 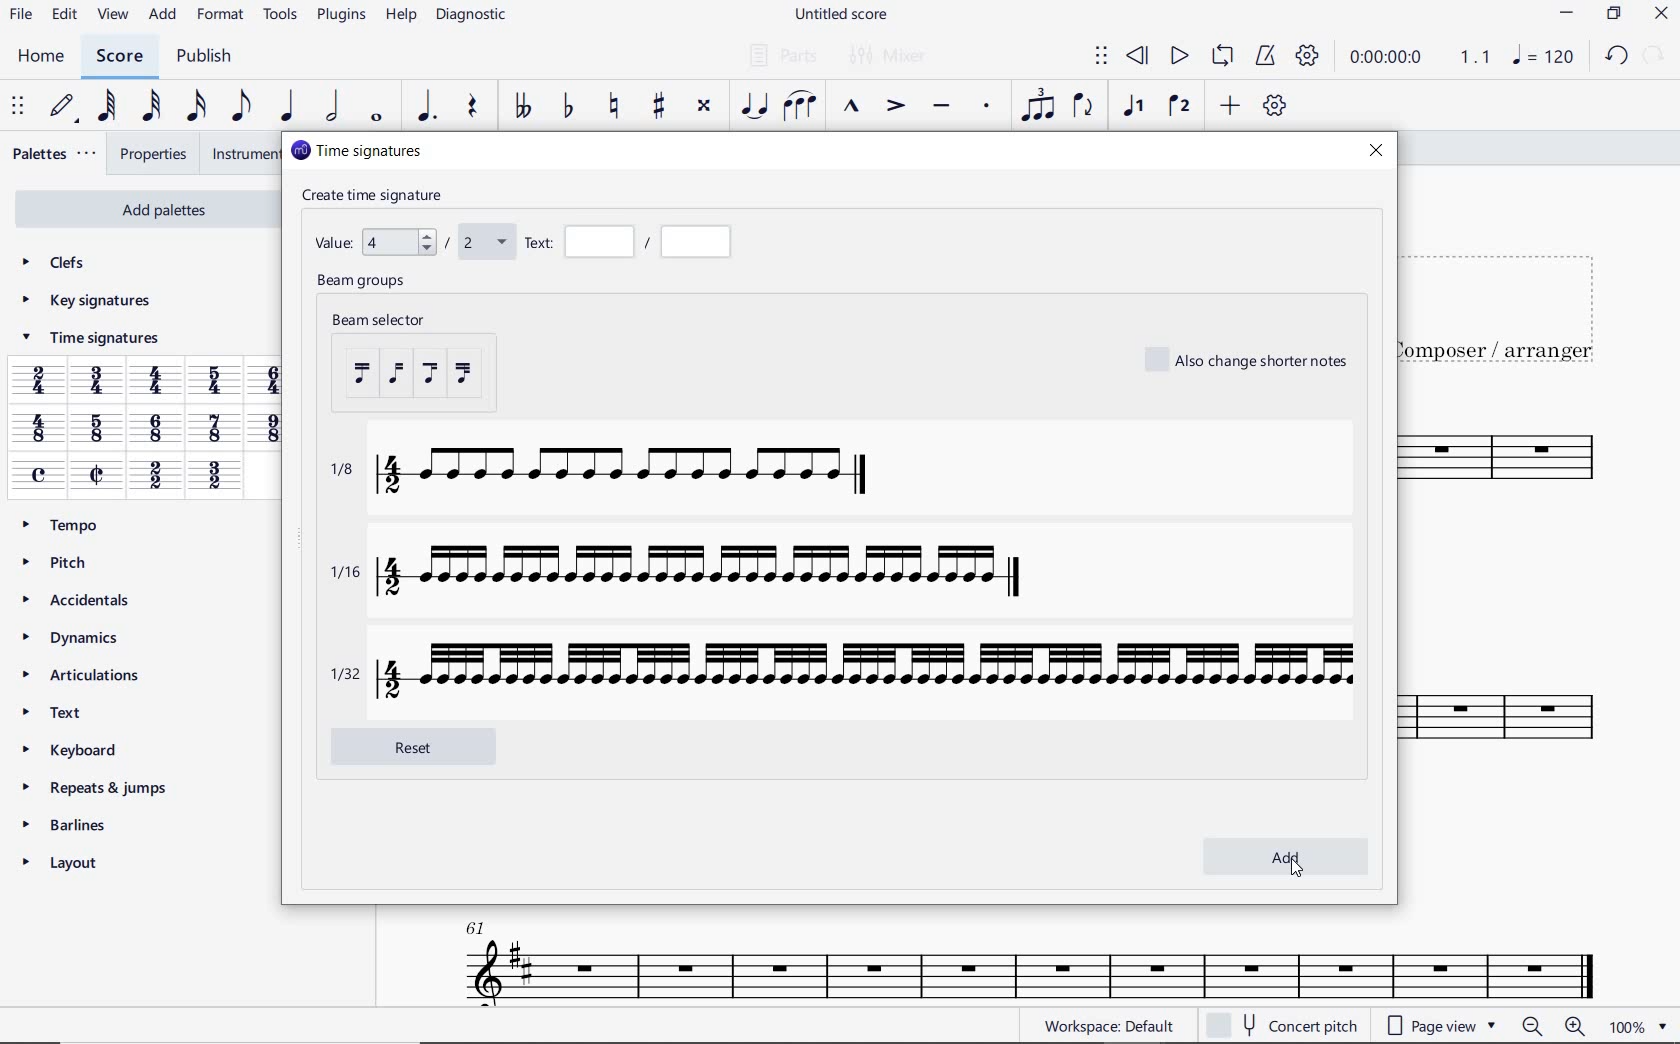 What do you see at coordinates (331, 107) in the screenshot?
I see `HALF NOTE` at bounding box center [331, 107].